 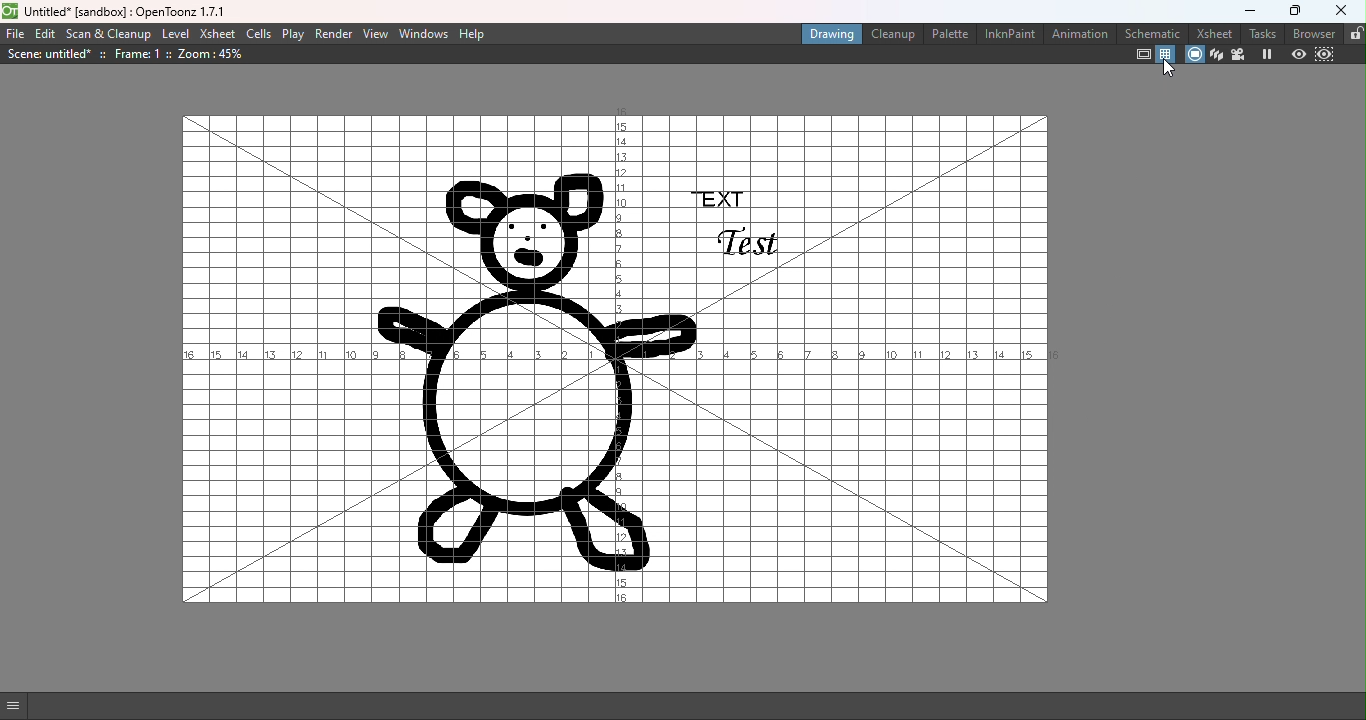 I want to click on Camera stand view, so click(x=1193, y=55).